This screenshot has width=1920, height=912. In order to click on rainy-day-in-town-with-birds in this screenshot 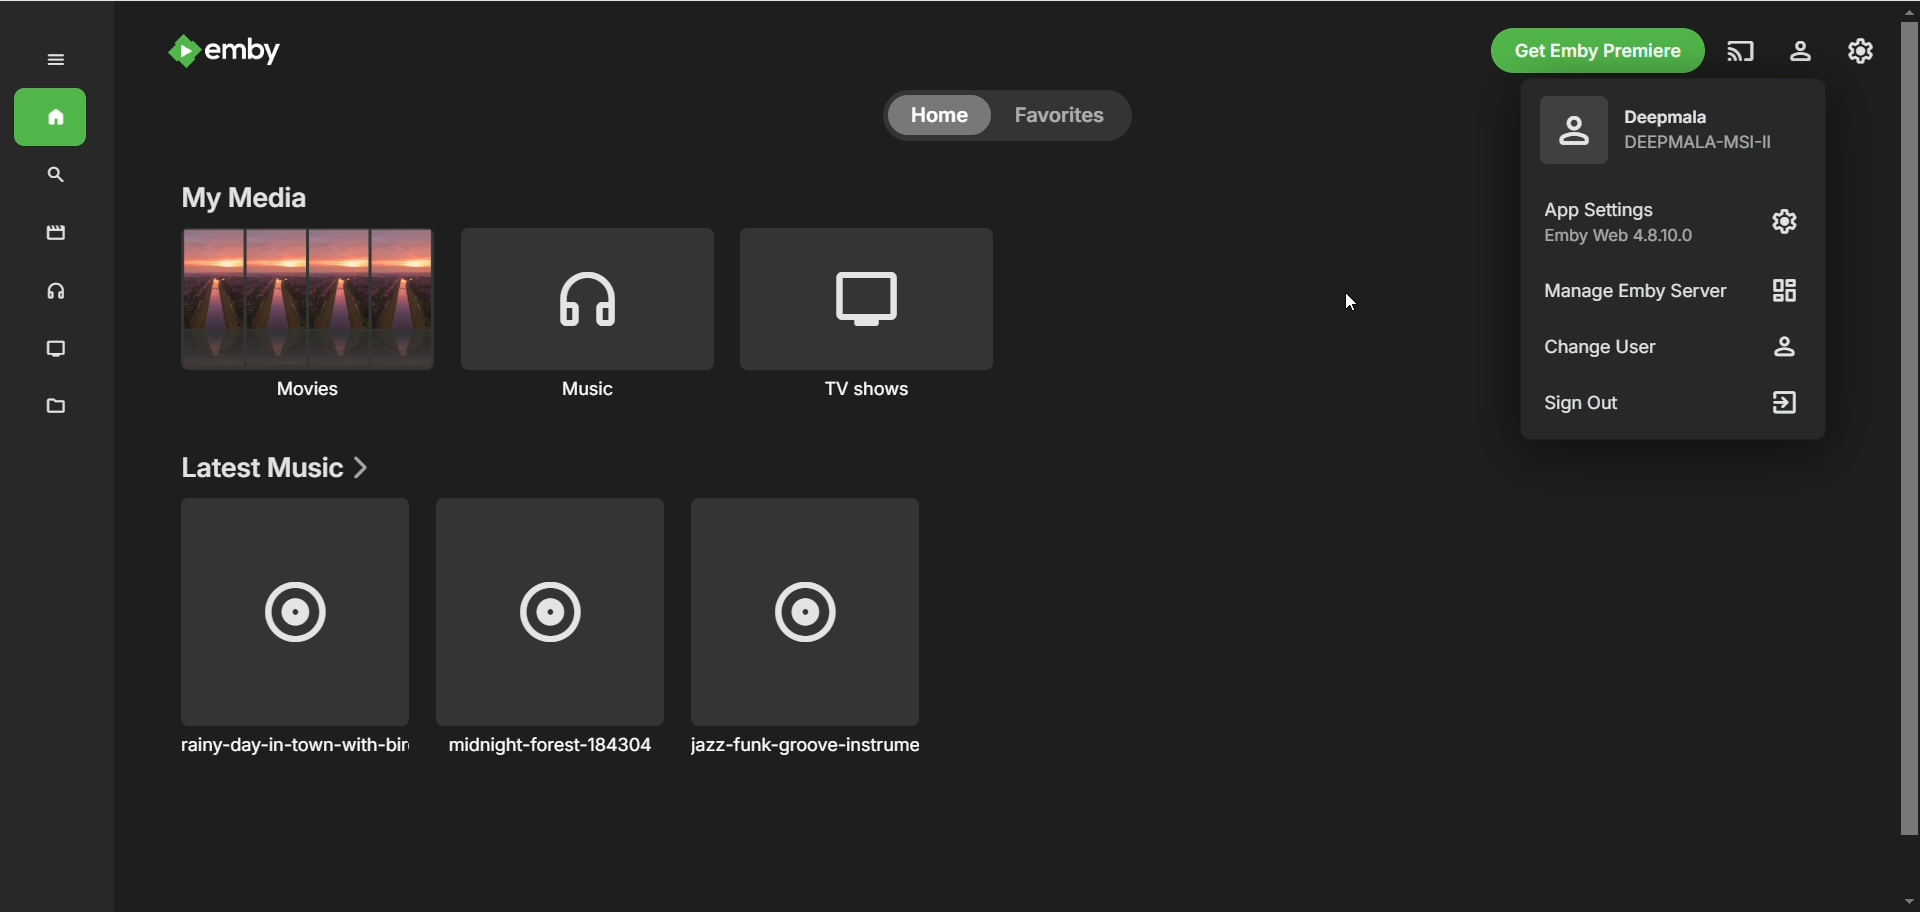, I will do `click(296, 625)`.